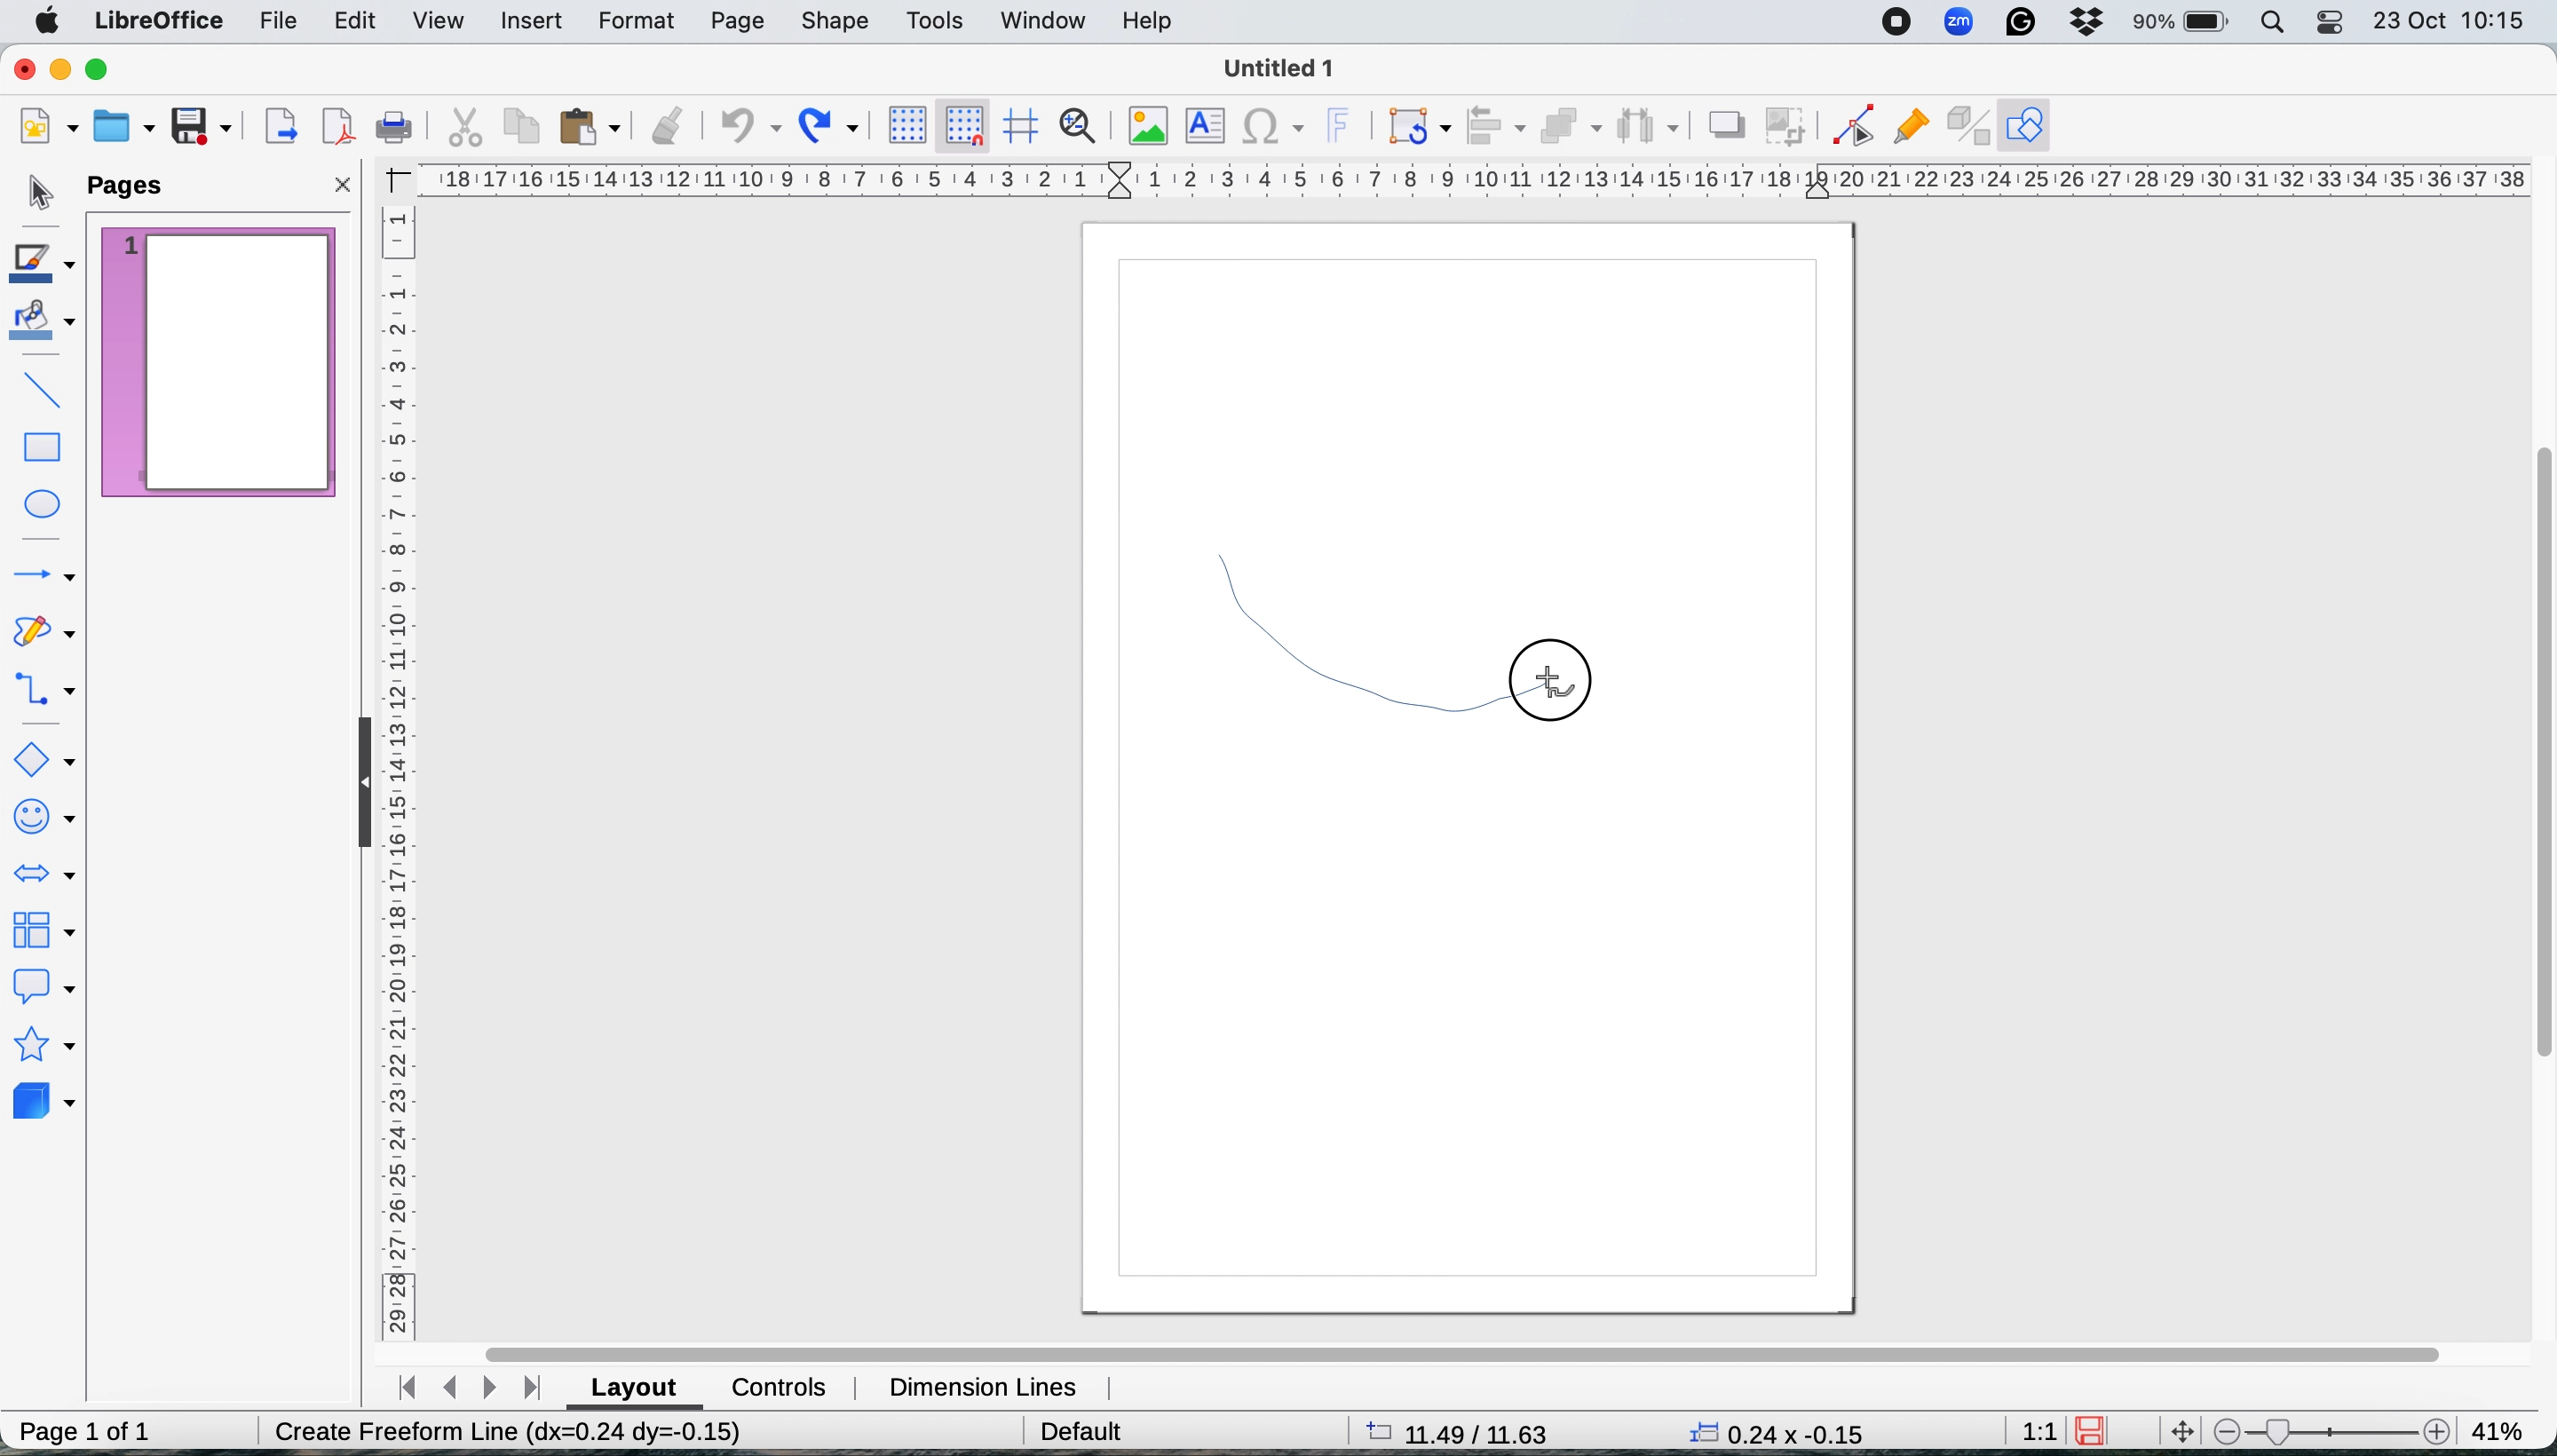 The width and height of the screenshot is (2557, 1456). Describe the element at coordinates (344, 187) in the screenshot. I see `close` at that location.